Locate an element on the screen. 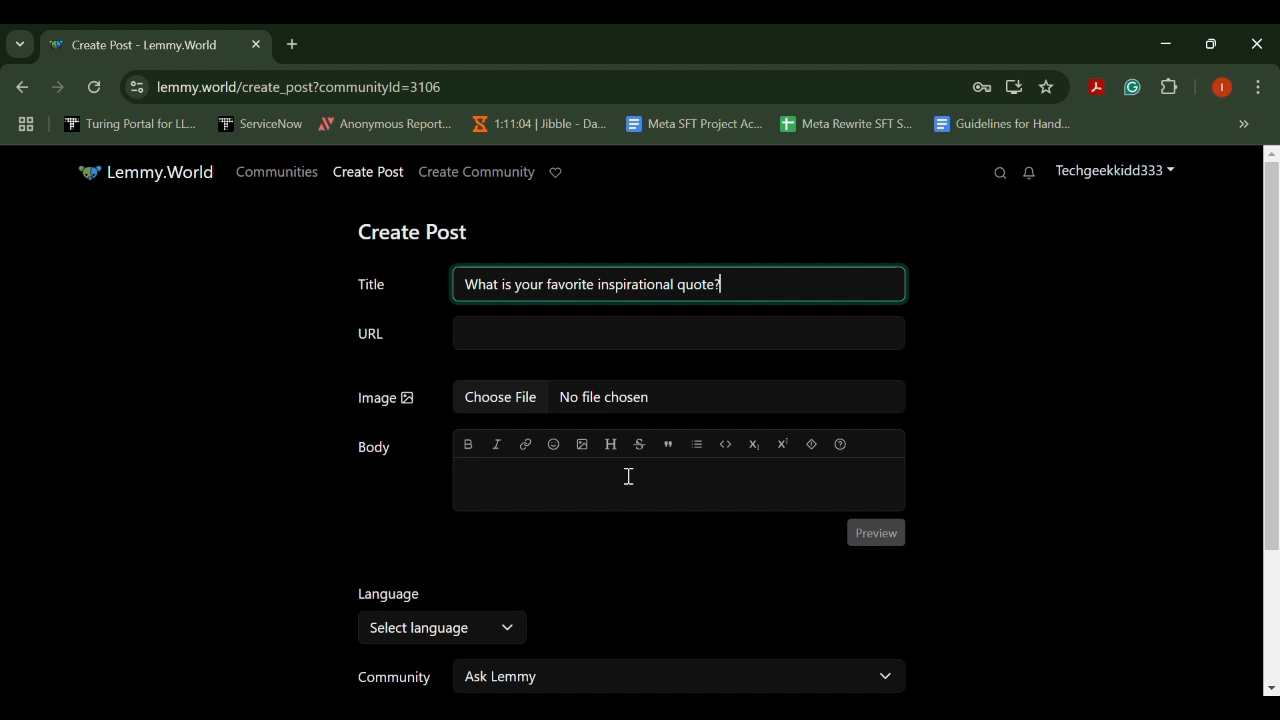  Anonymous Report... is located at coordinates (386, 123).